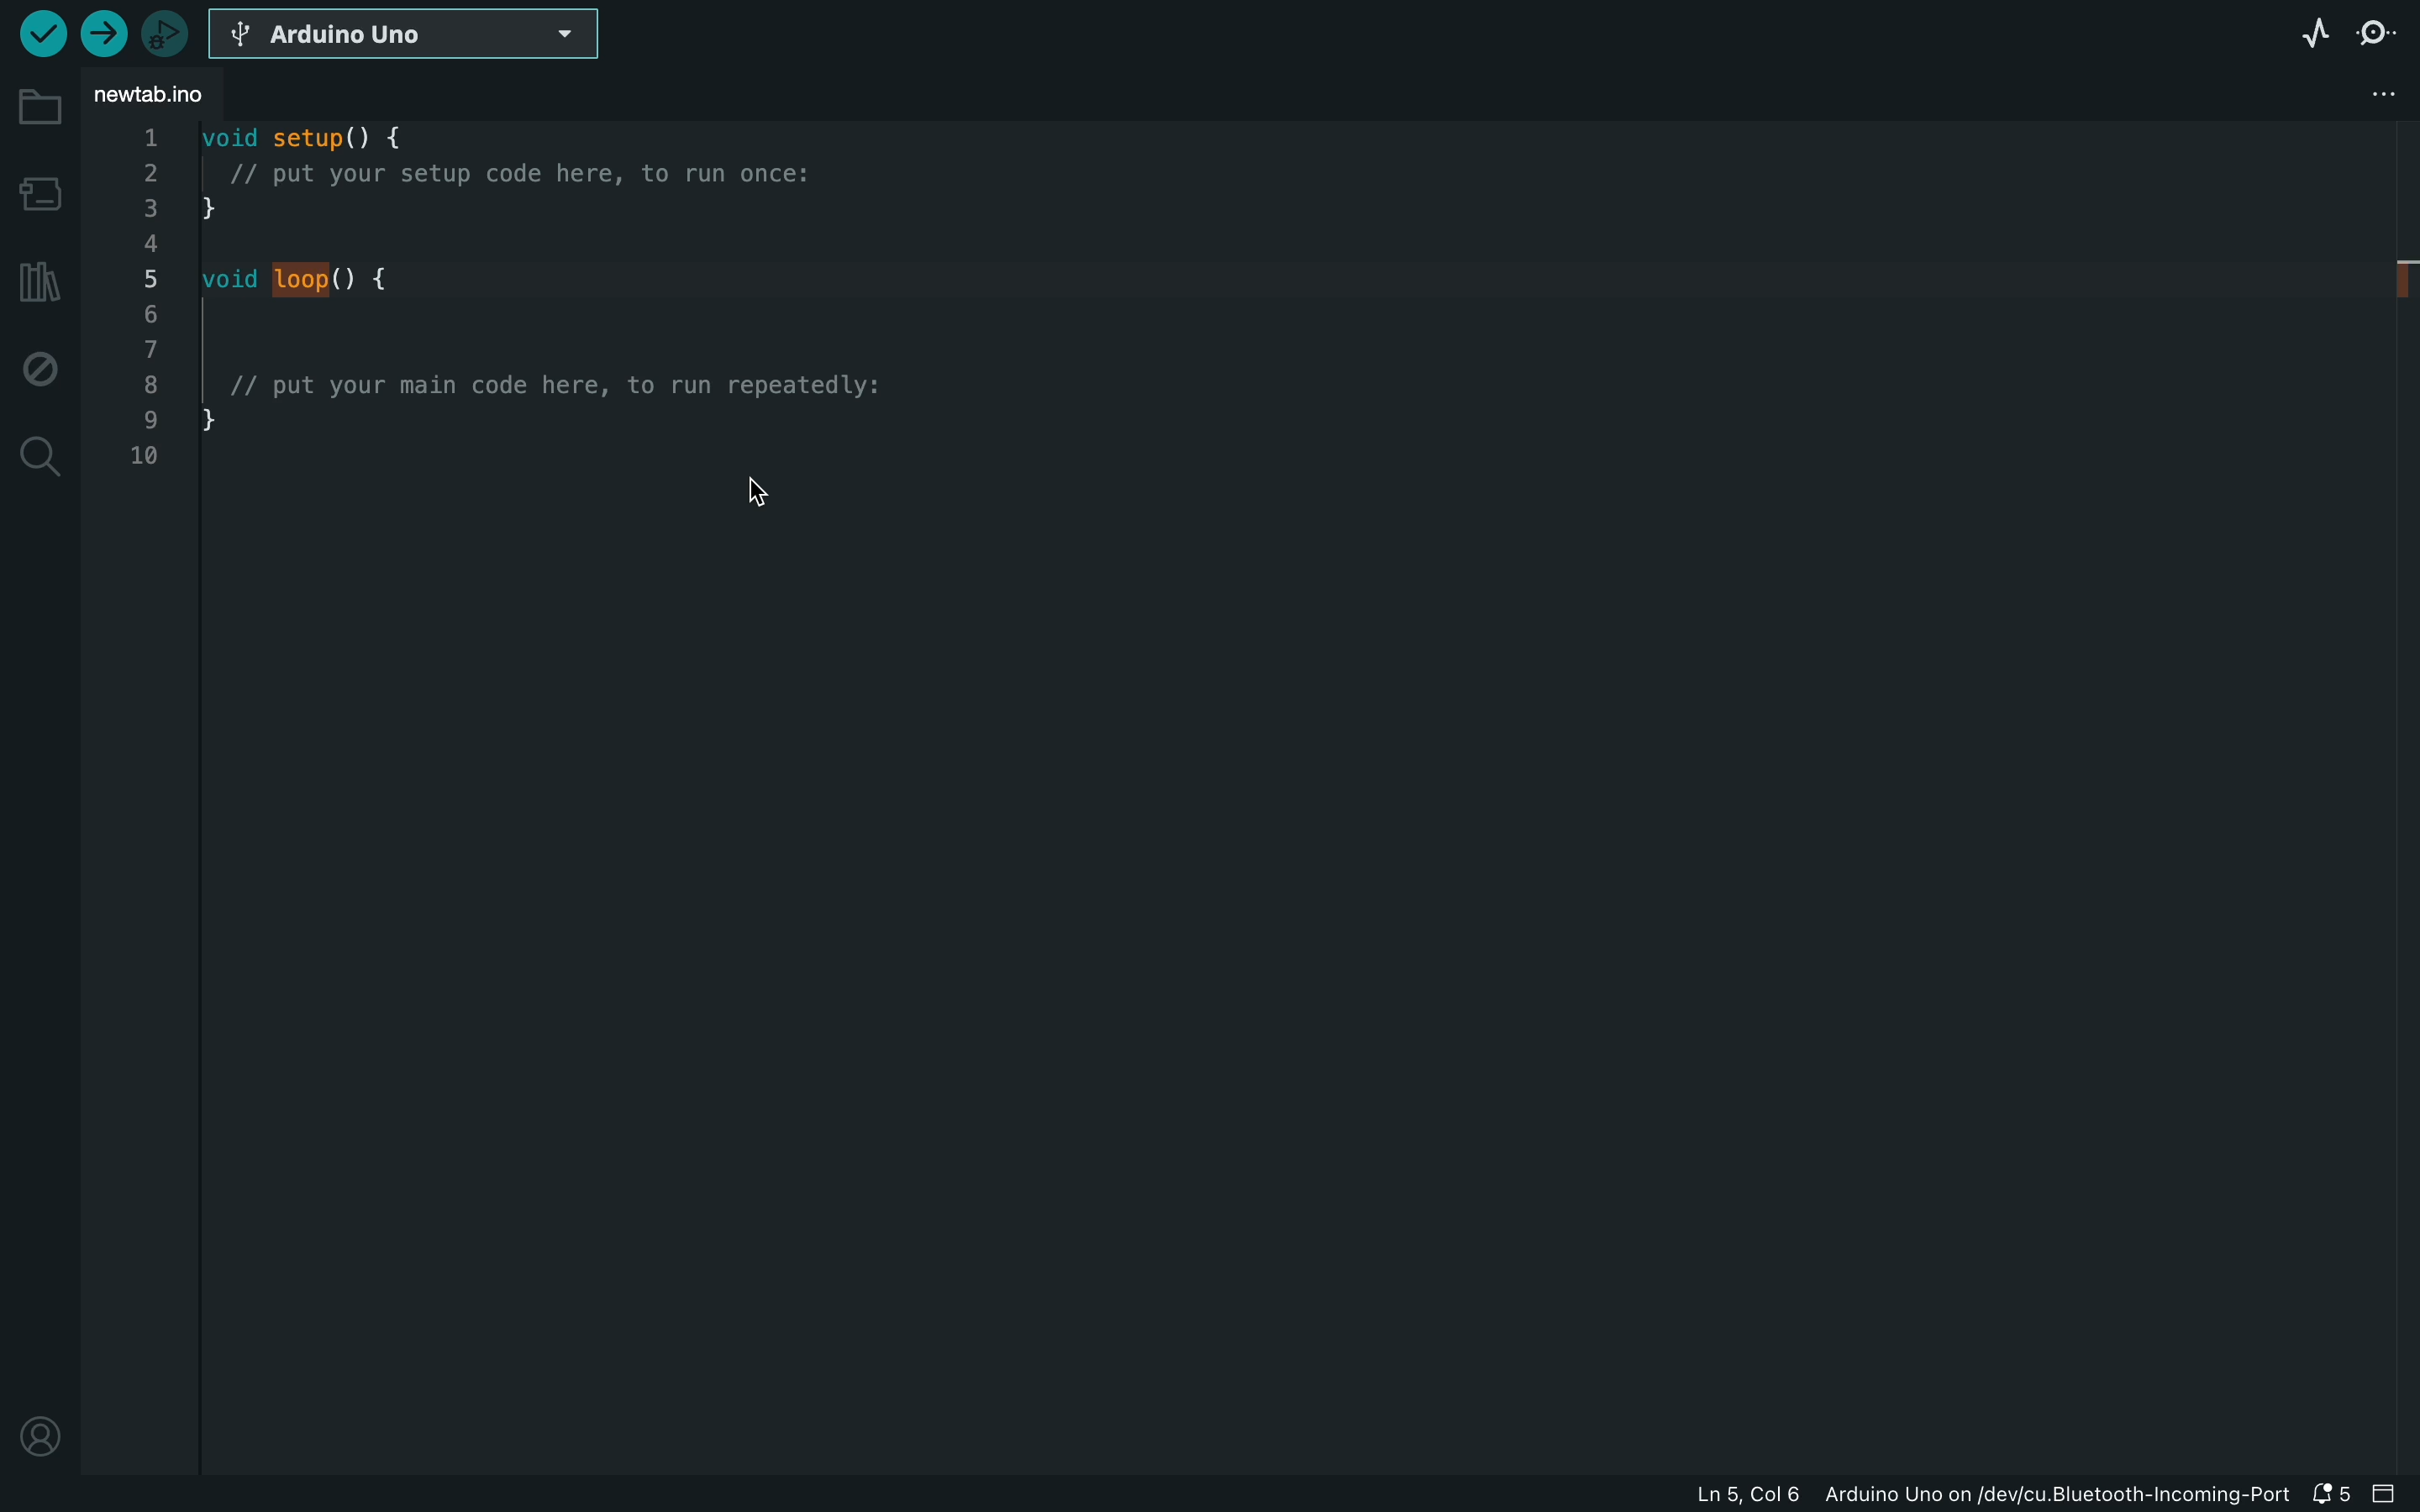 This screenshot has height=1512, width=2420. What do you see at coordinates (40, 457) in the screenshot?
I see `search` at bounding box center [40, 457].